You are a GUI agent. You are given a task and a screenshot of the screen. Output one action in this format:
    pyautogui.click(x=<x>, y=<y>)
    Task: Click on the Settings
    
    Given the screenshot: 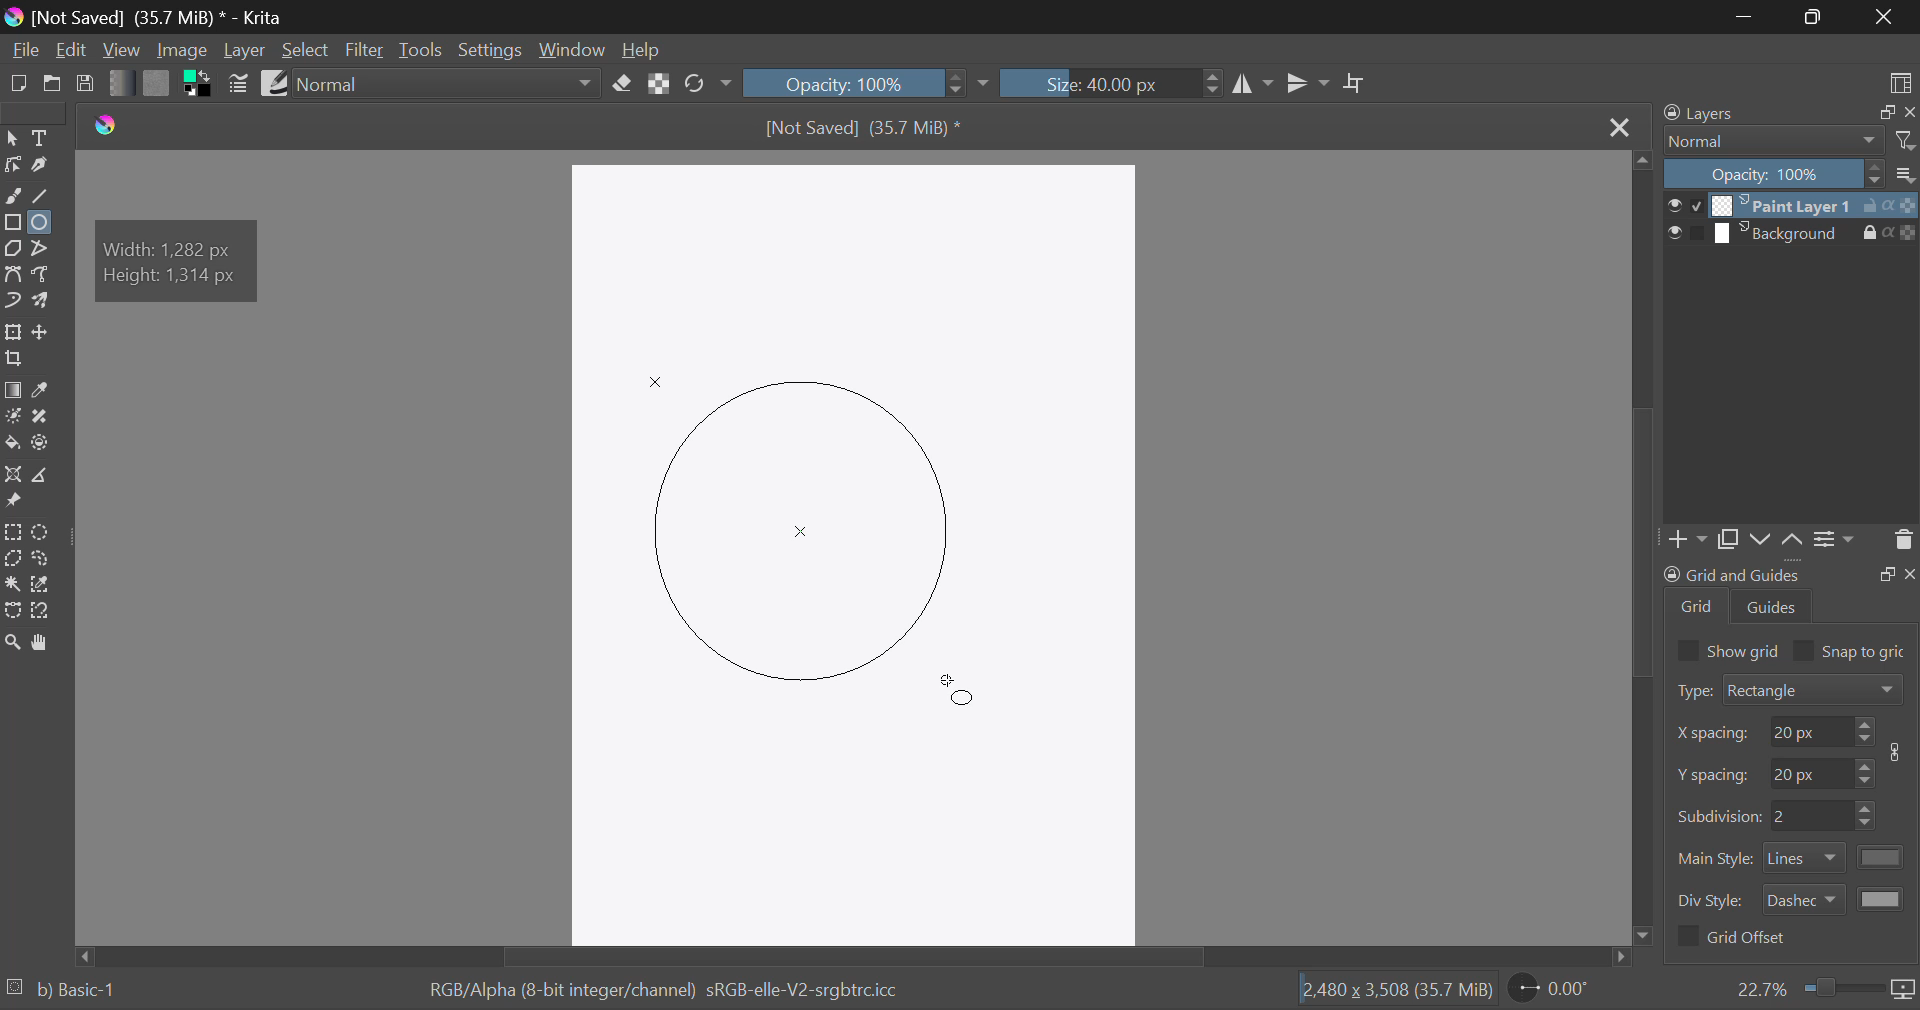 What is the action you would take?
    pyautogui.click(x=1838, y=545)
    